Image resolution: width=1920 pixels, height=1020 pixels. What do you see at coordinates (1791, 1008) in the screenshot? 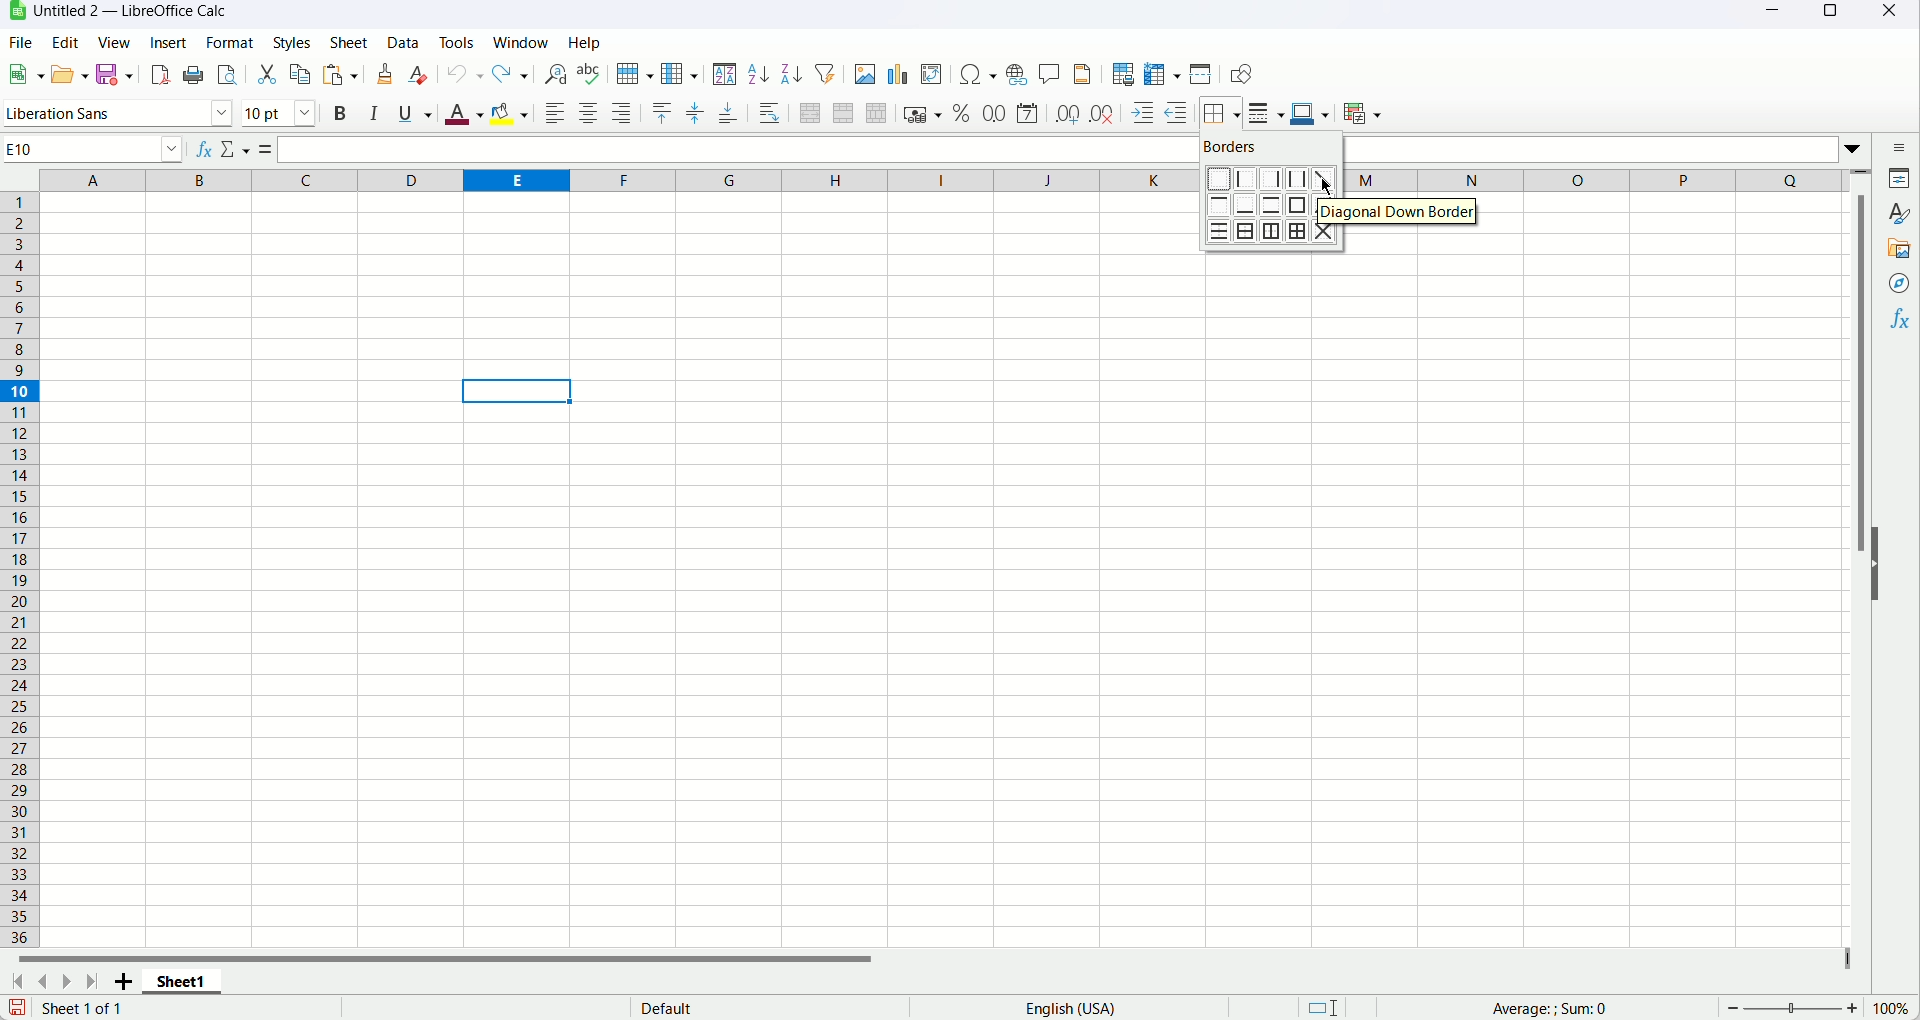
I see `Zoom` at bounding box center [1791, 1008].